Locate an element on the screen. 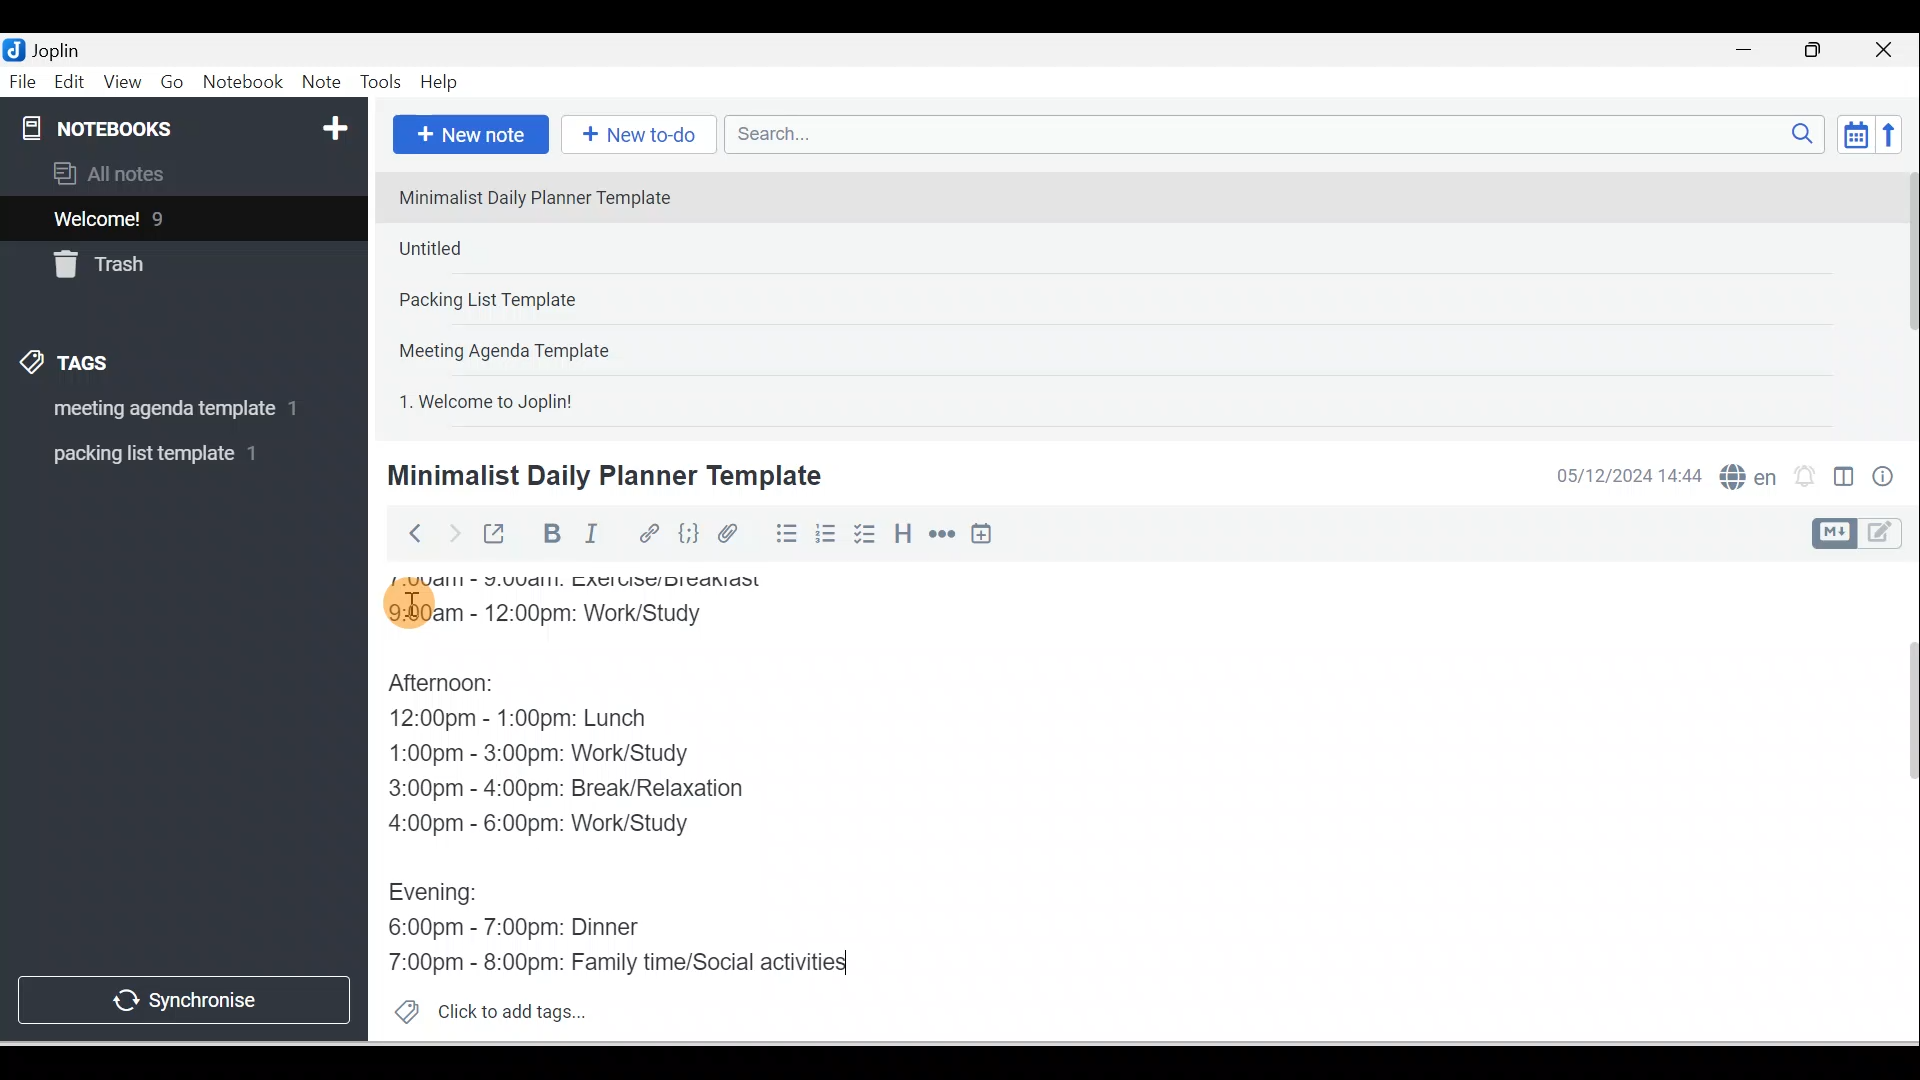 This screenshot has width=1920, height=1080. Minimise is located at coordinates (1750, 52).